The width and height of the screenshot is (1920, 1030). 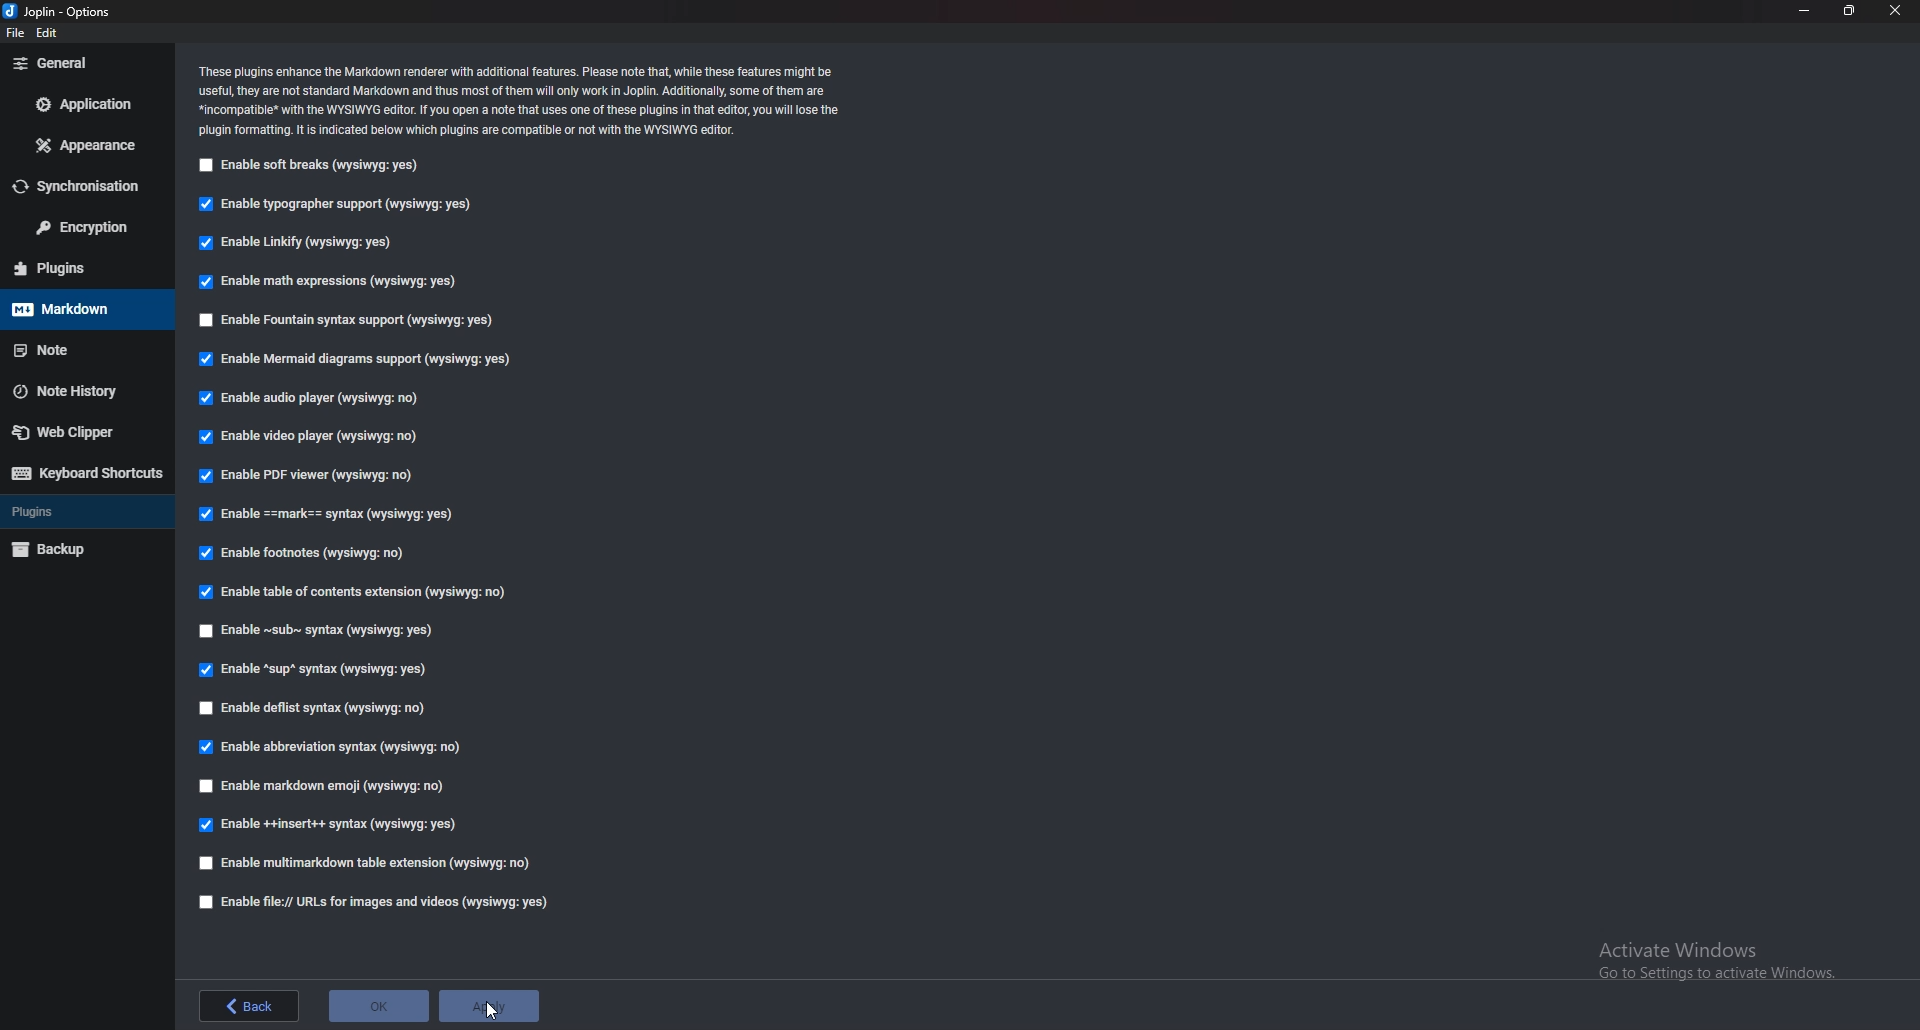 I want to click on plugins, so click(x=85, y=512).